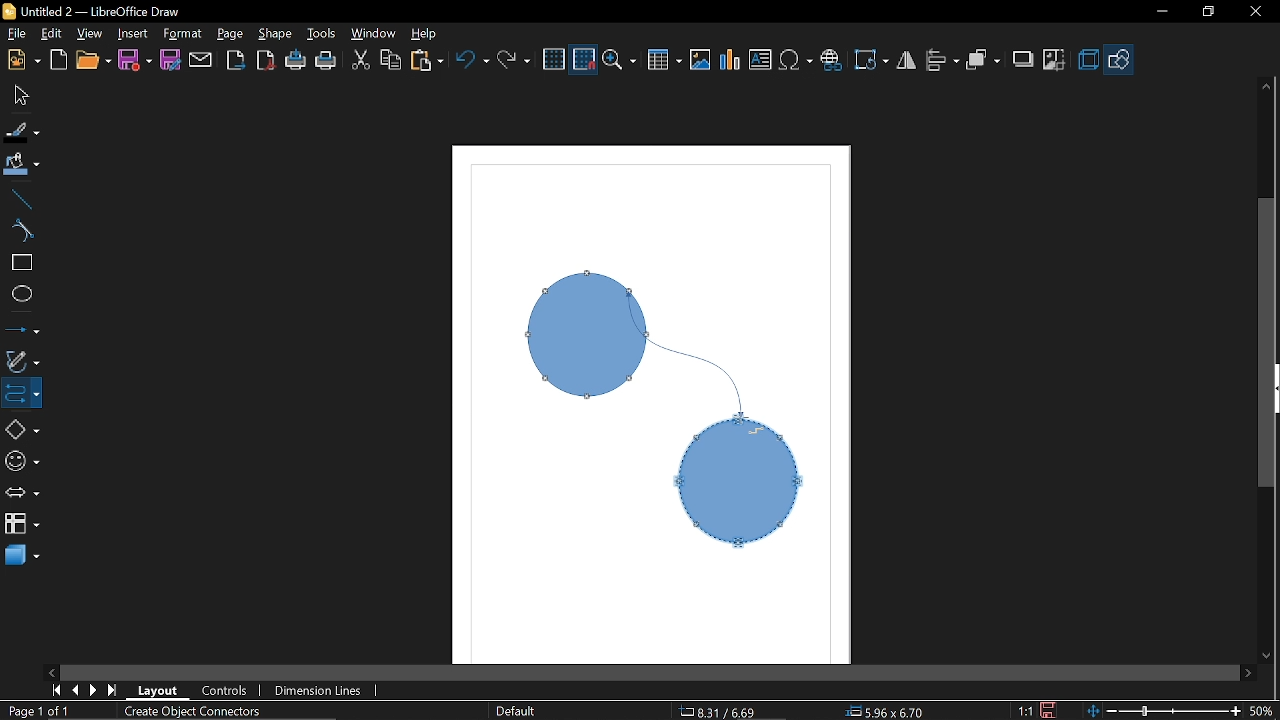  I want to click on Insert text, so click(762, 61).